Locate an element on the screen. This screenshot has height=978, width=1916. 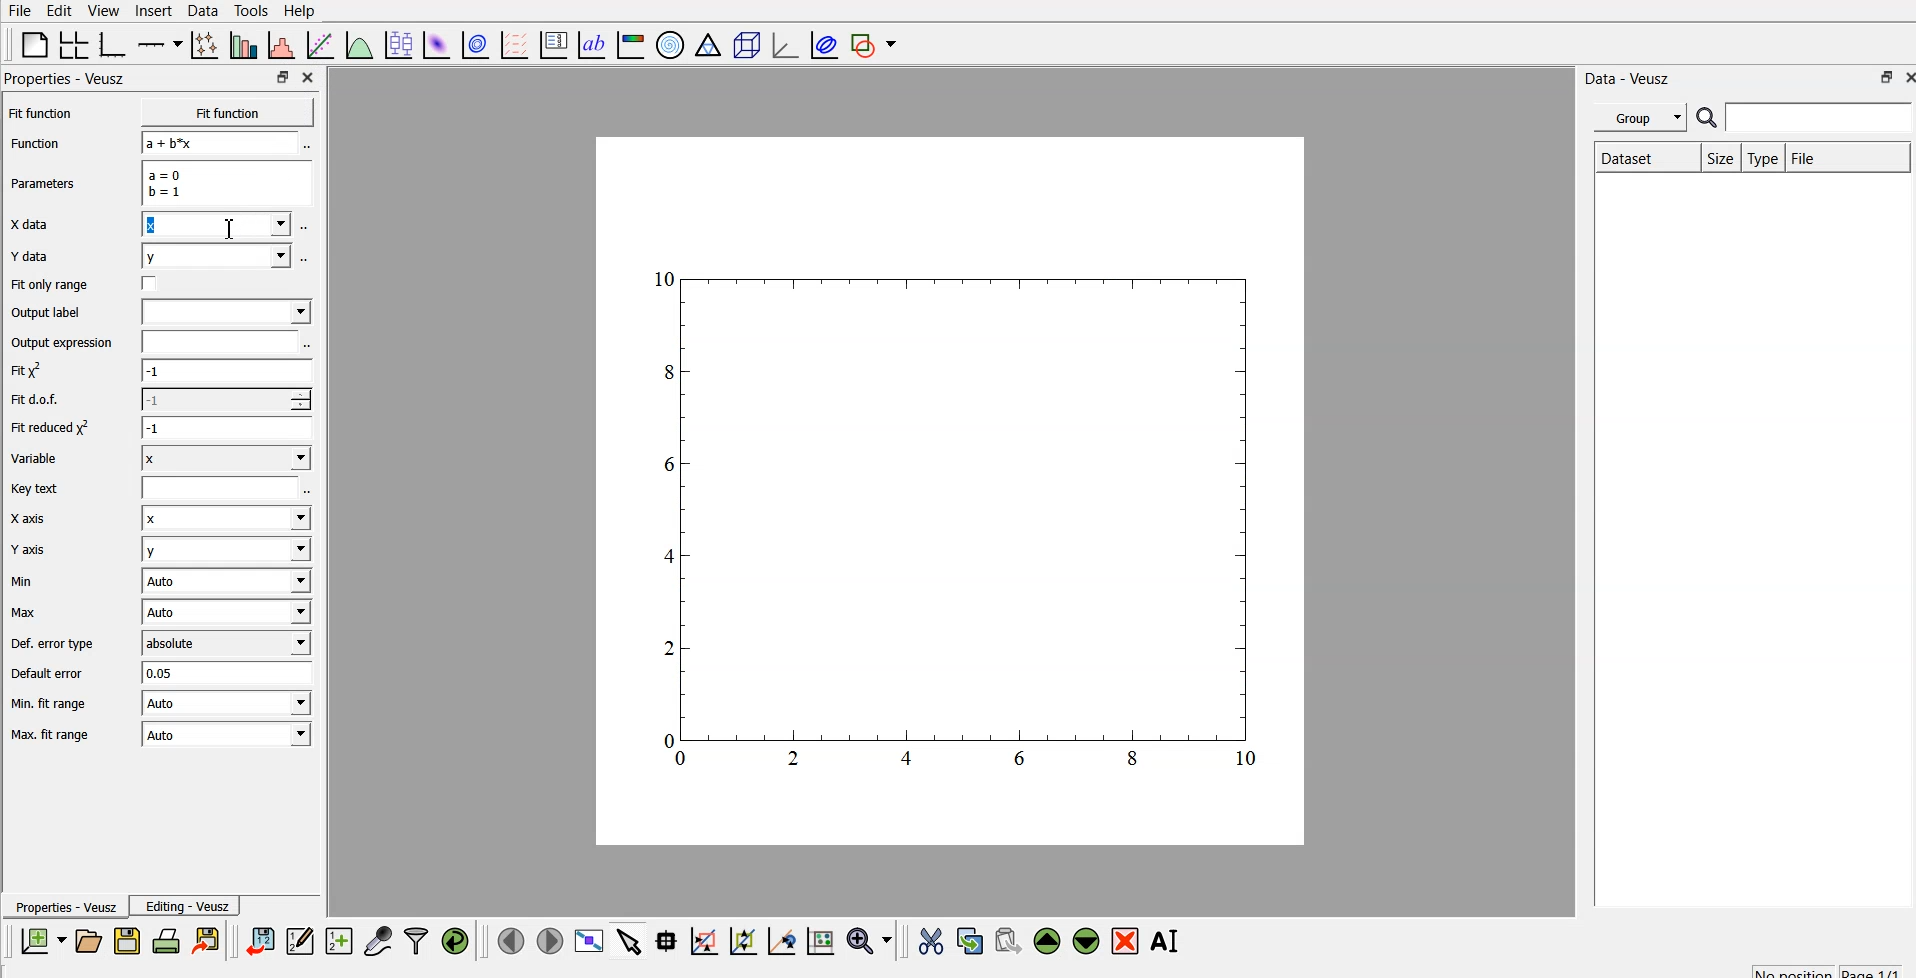
reload linked data sets is located at coordinates (458, 942).